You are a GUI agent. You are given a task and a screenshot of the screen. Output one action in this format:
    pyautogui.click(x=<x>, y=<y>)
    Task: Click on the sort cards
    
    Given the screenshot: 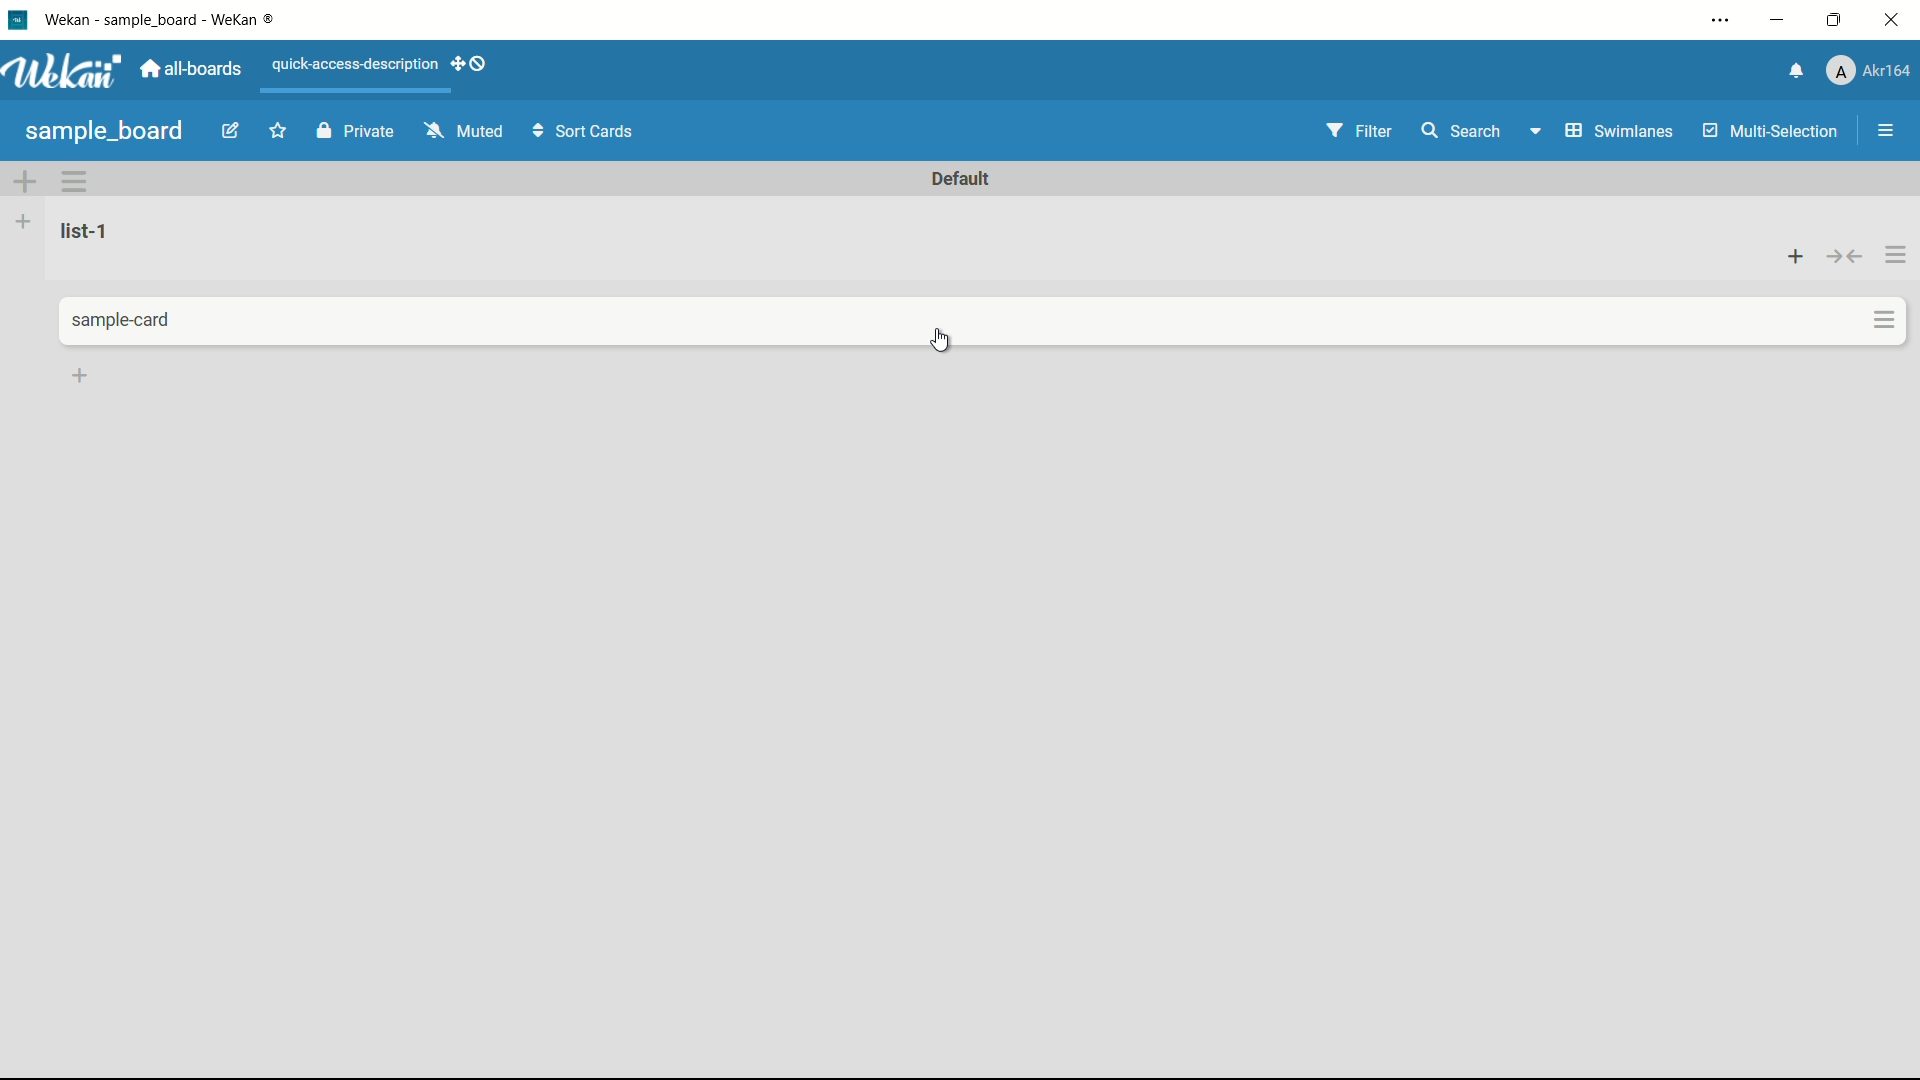 What is the action you would take?
    pyautogui.click(x=585, y=133)
    